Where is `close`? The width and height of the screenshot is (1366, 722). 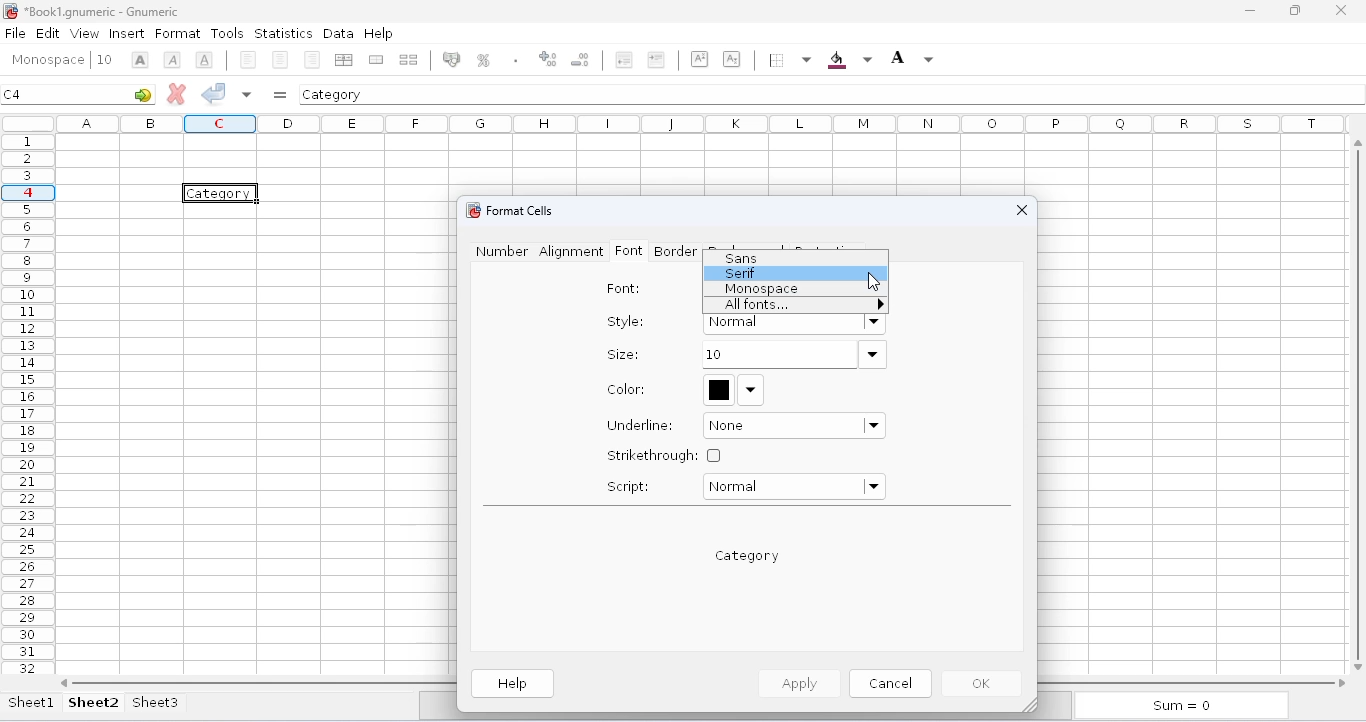 close is located at coordinates (1340, 9).